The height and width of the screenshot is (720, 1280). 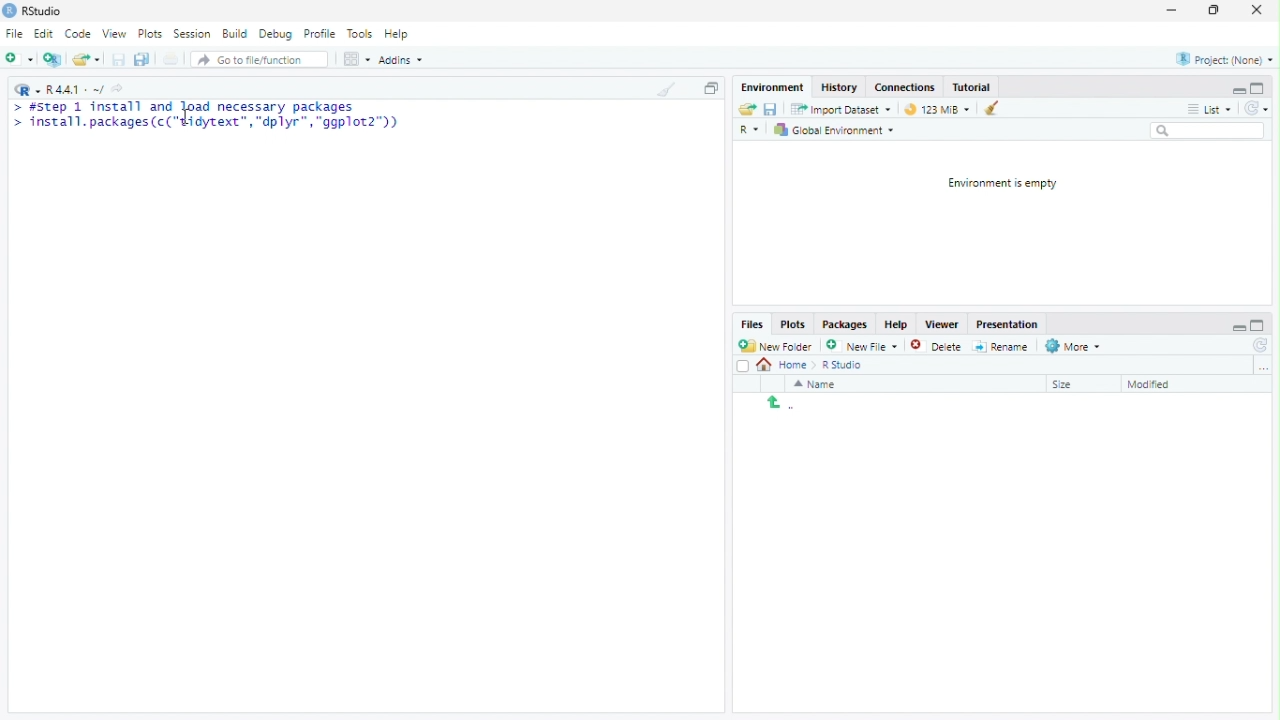 What do you see at coordinates (844, 366) in the screenshot?
I see `R Studio` at bounding box center [844, 366].